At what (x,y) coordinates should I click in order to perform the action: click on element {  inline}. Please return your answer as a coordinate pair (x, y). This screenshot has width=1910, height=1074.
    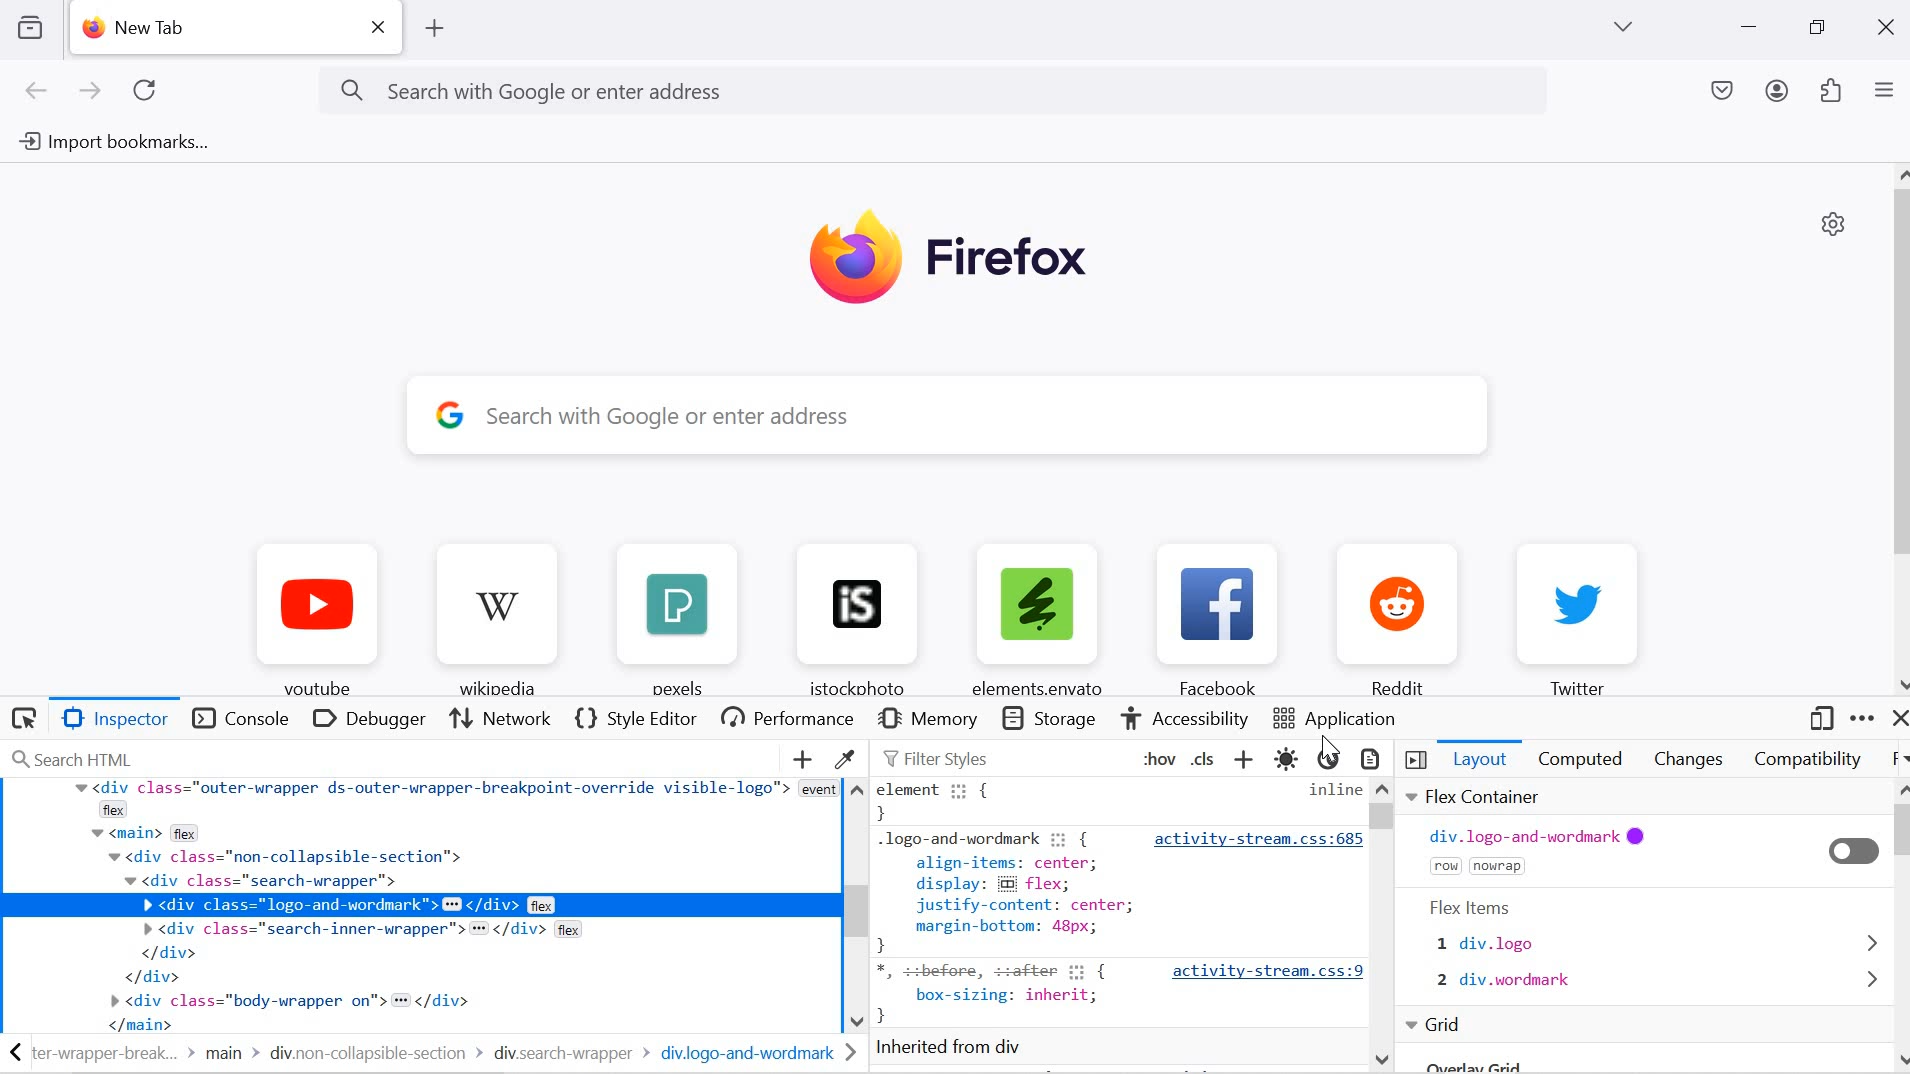
    Looking at the image, I should click on (1120, 802).